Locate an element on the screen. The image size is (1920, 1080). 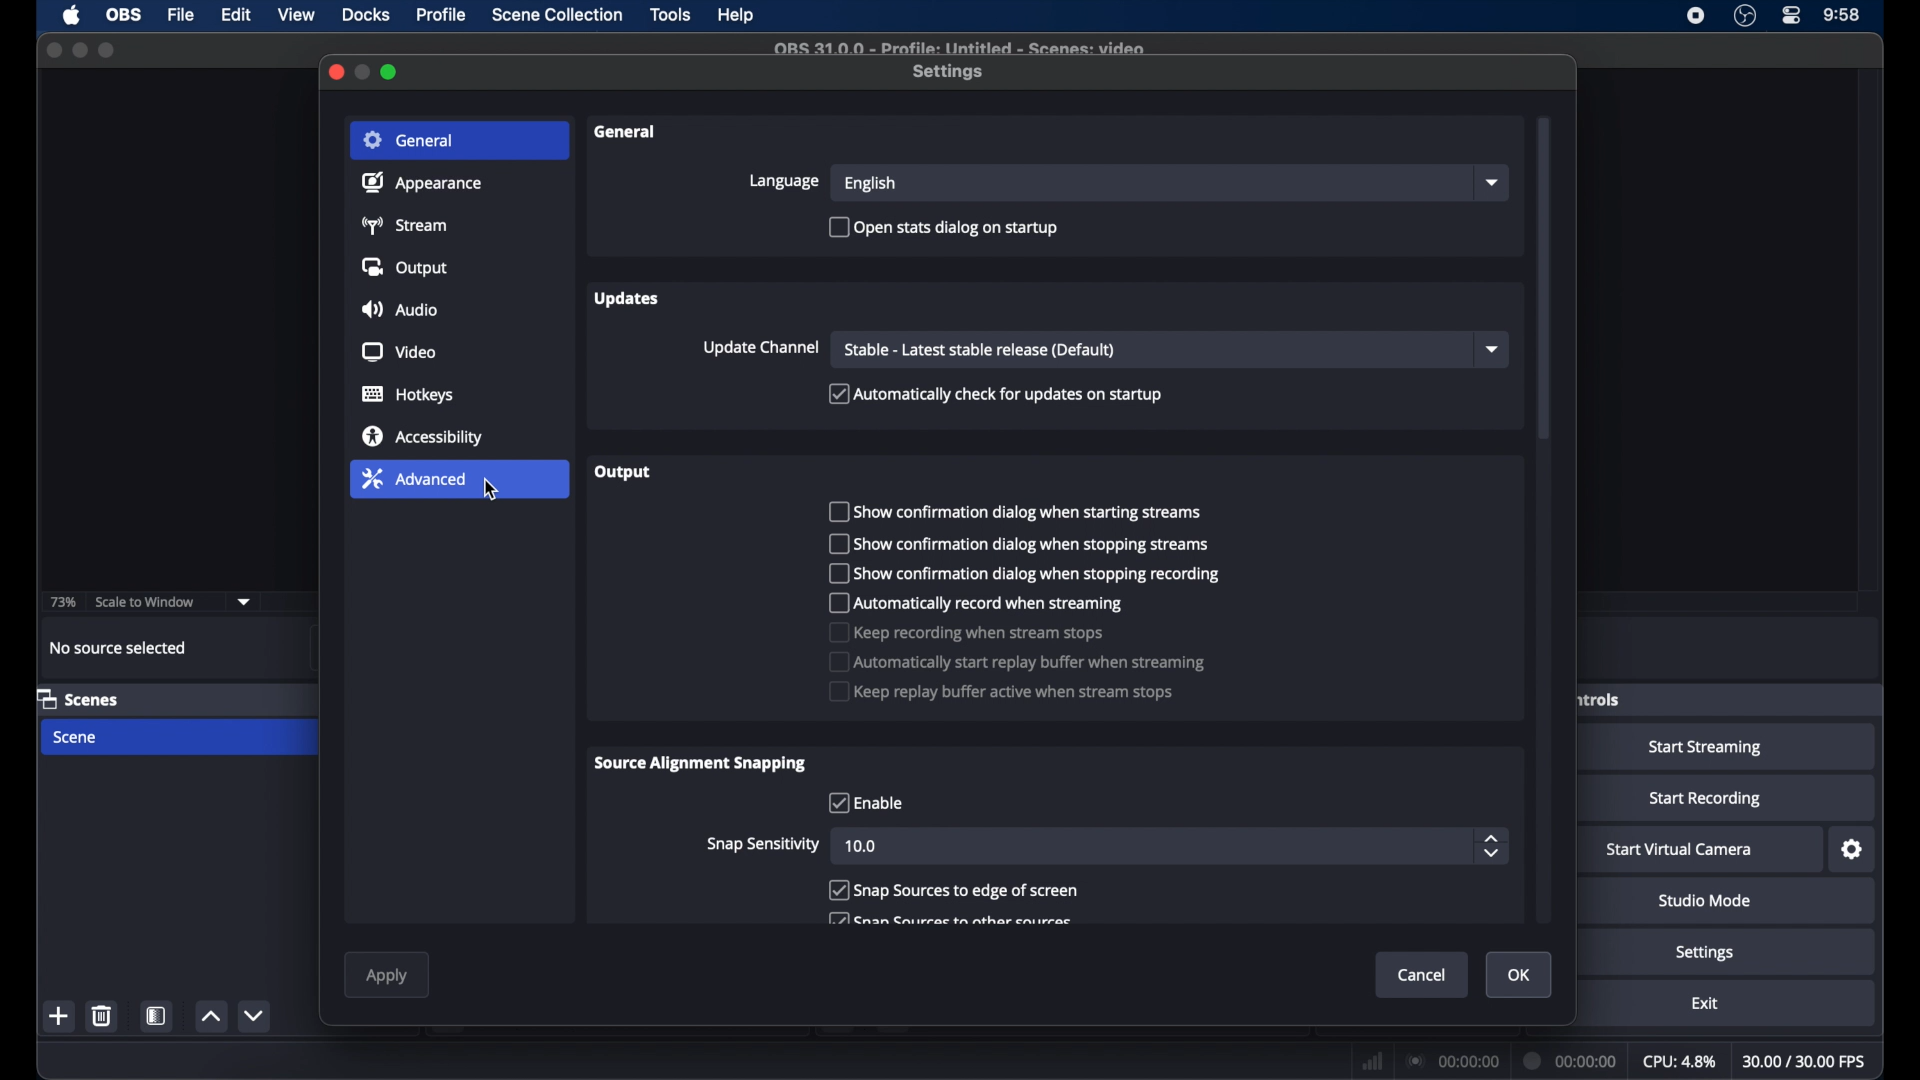
checkbox is located at coordinates (967, 632).